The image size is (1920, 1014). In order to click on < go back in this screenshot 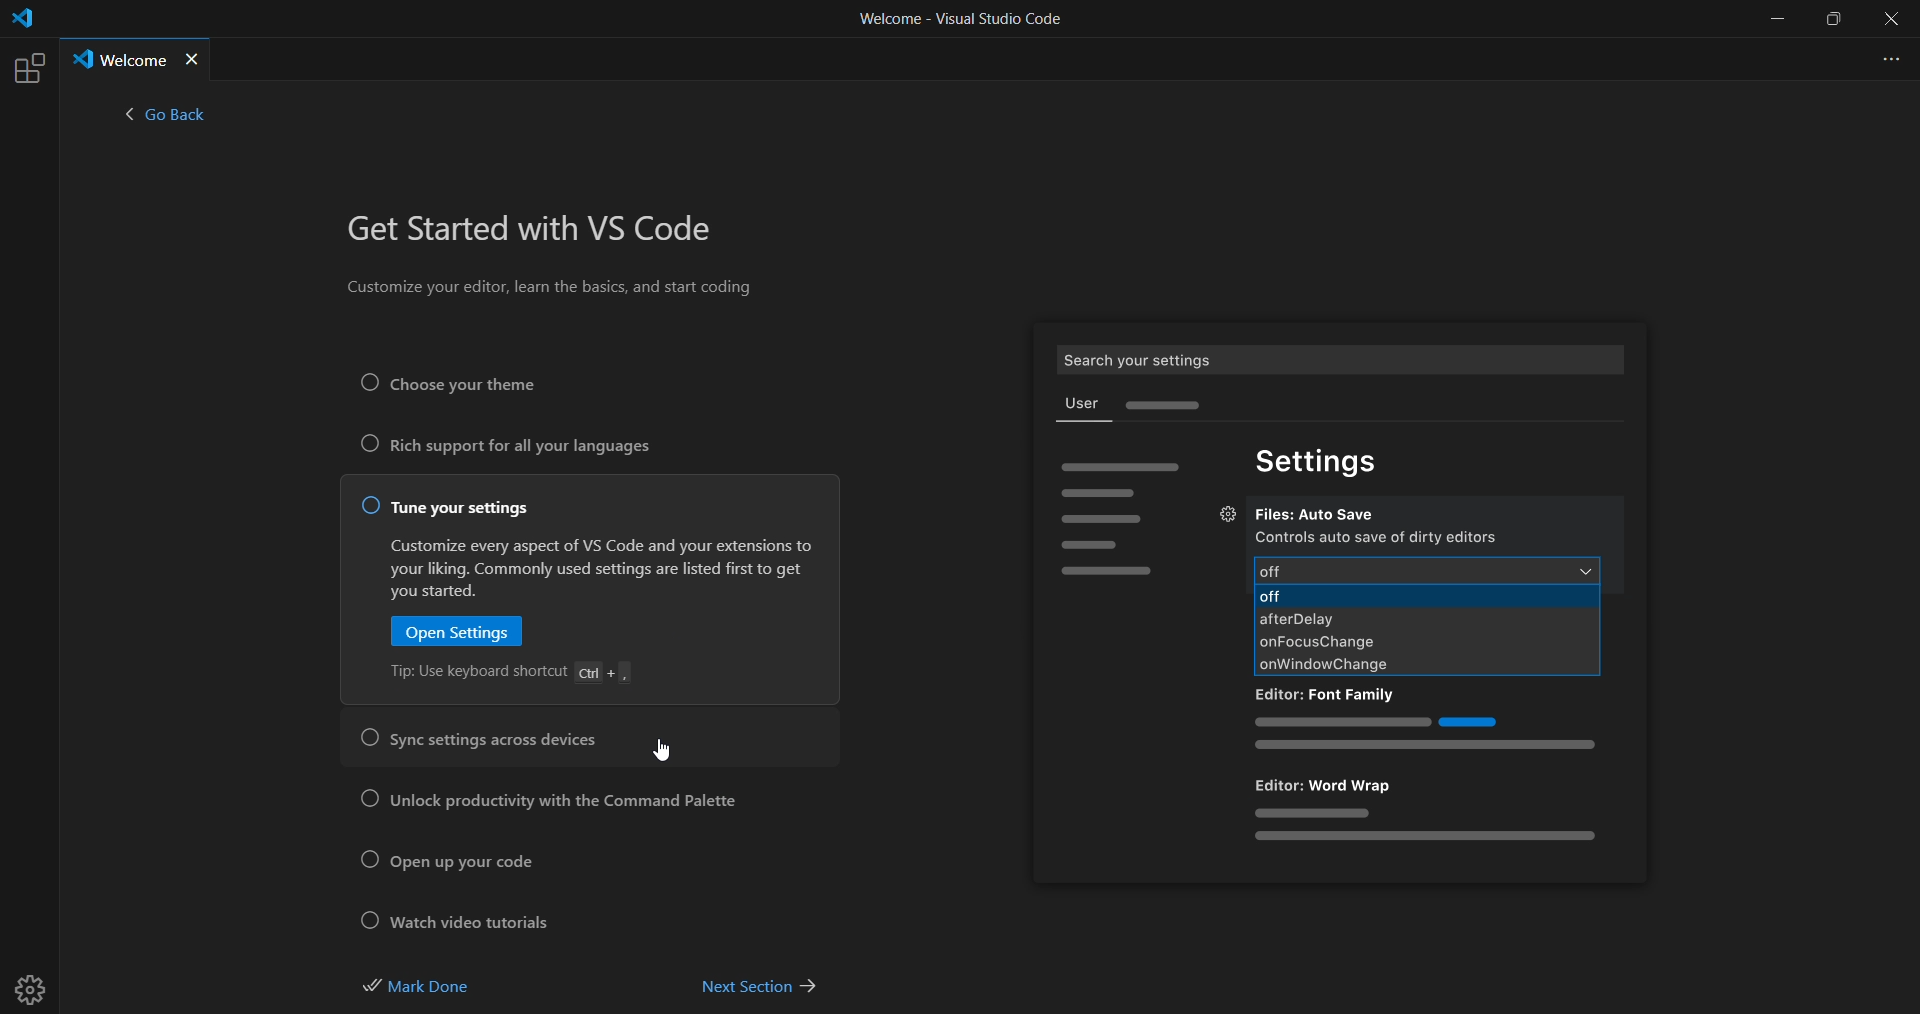, I will do `click(165, 119)`.